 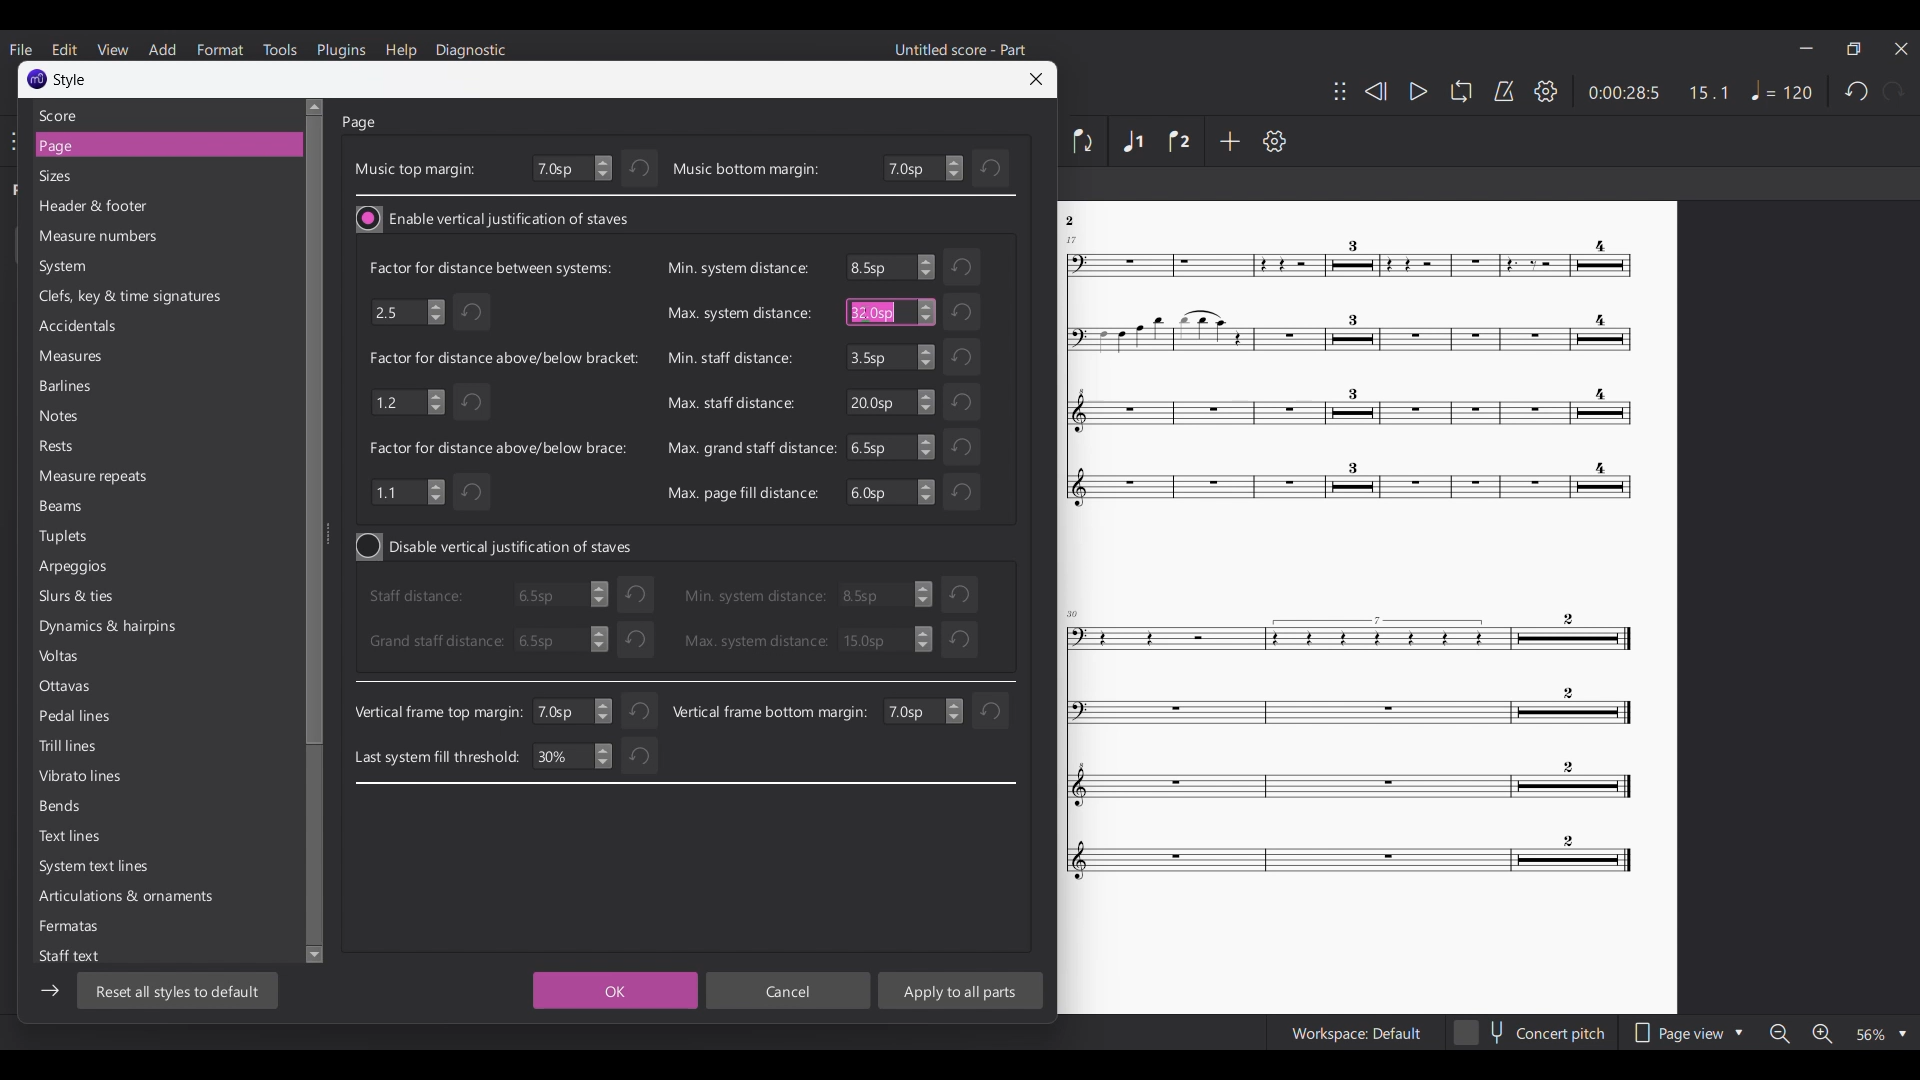 I want to click on Undo, so click(x=475, y=312).